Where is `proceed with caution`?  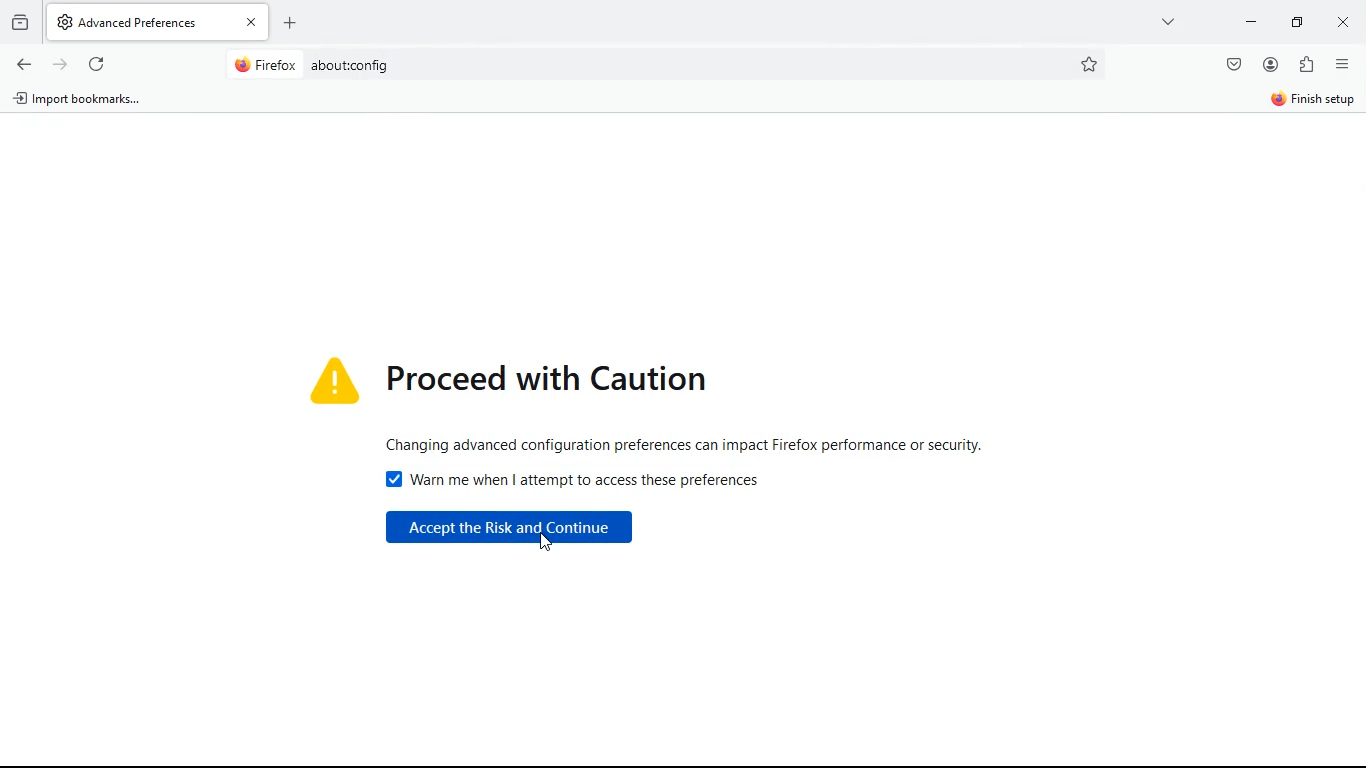
proceed with caution is located at coordinates (515, 377).